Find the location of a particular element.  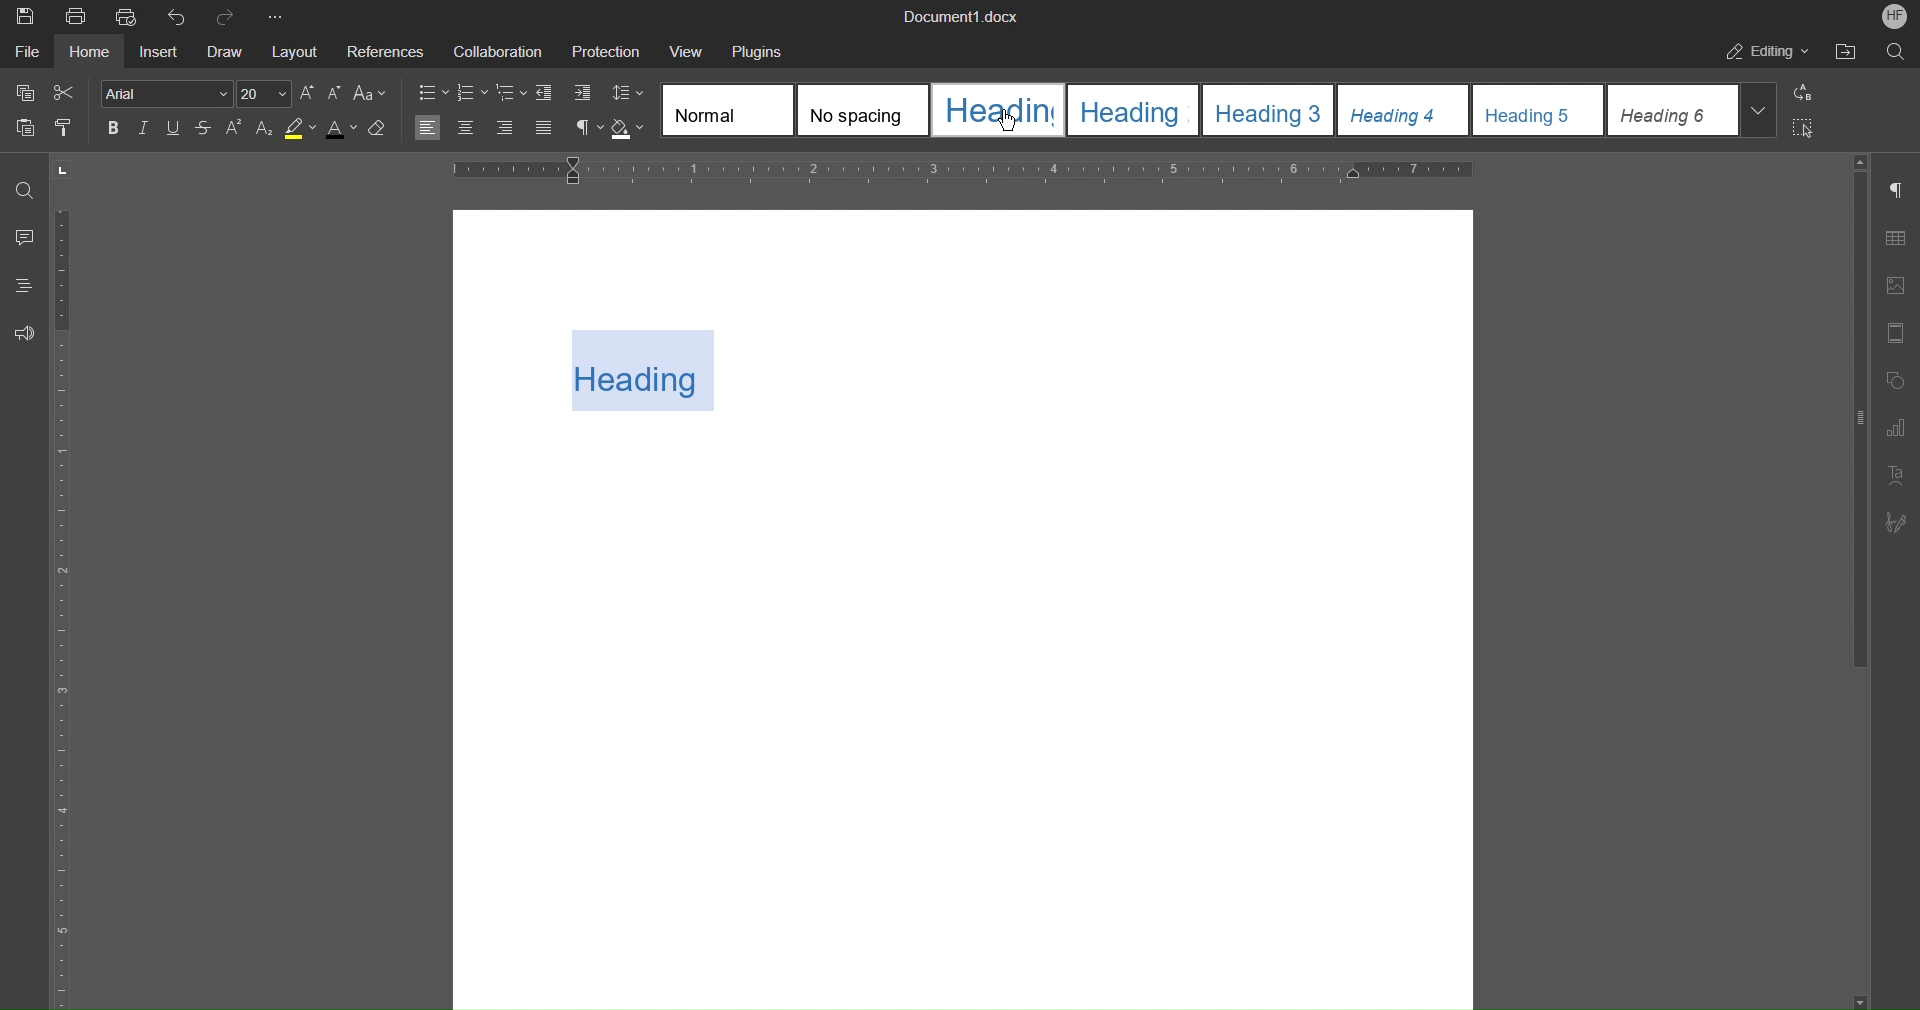

Home is located at coordinates (93, 56).